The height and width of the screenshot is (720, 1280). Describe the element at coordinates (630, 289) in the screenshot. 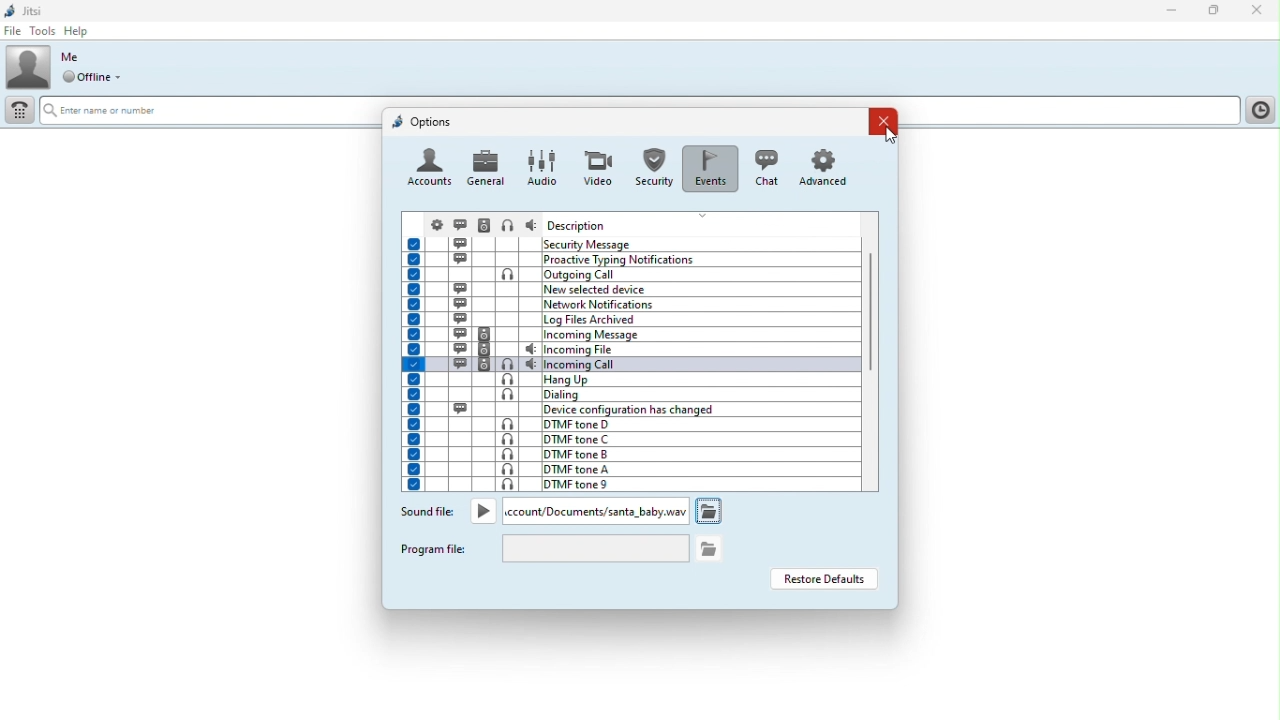

I see `new selected device ` at that location.